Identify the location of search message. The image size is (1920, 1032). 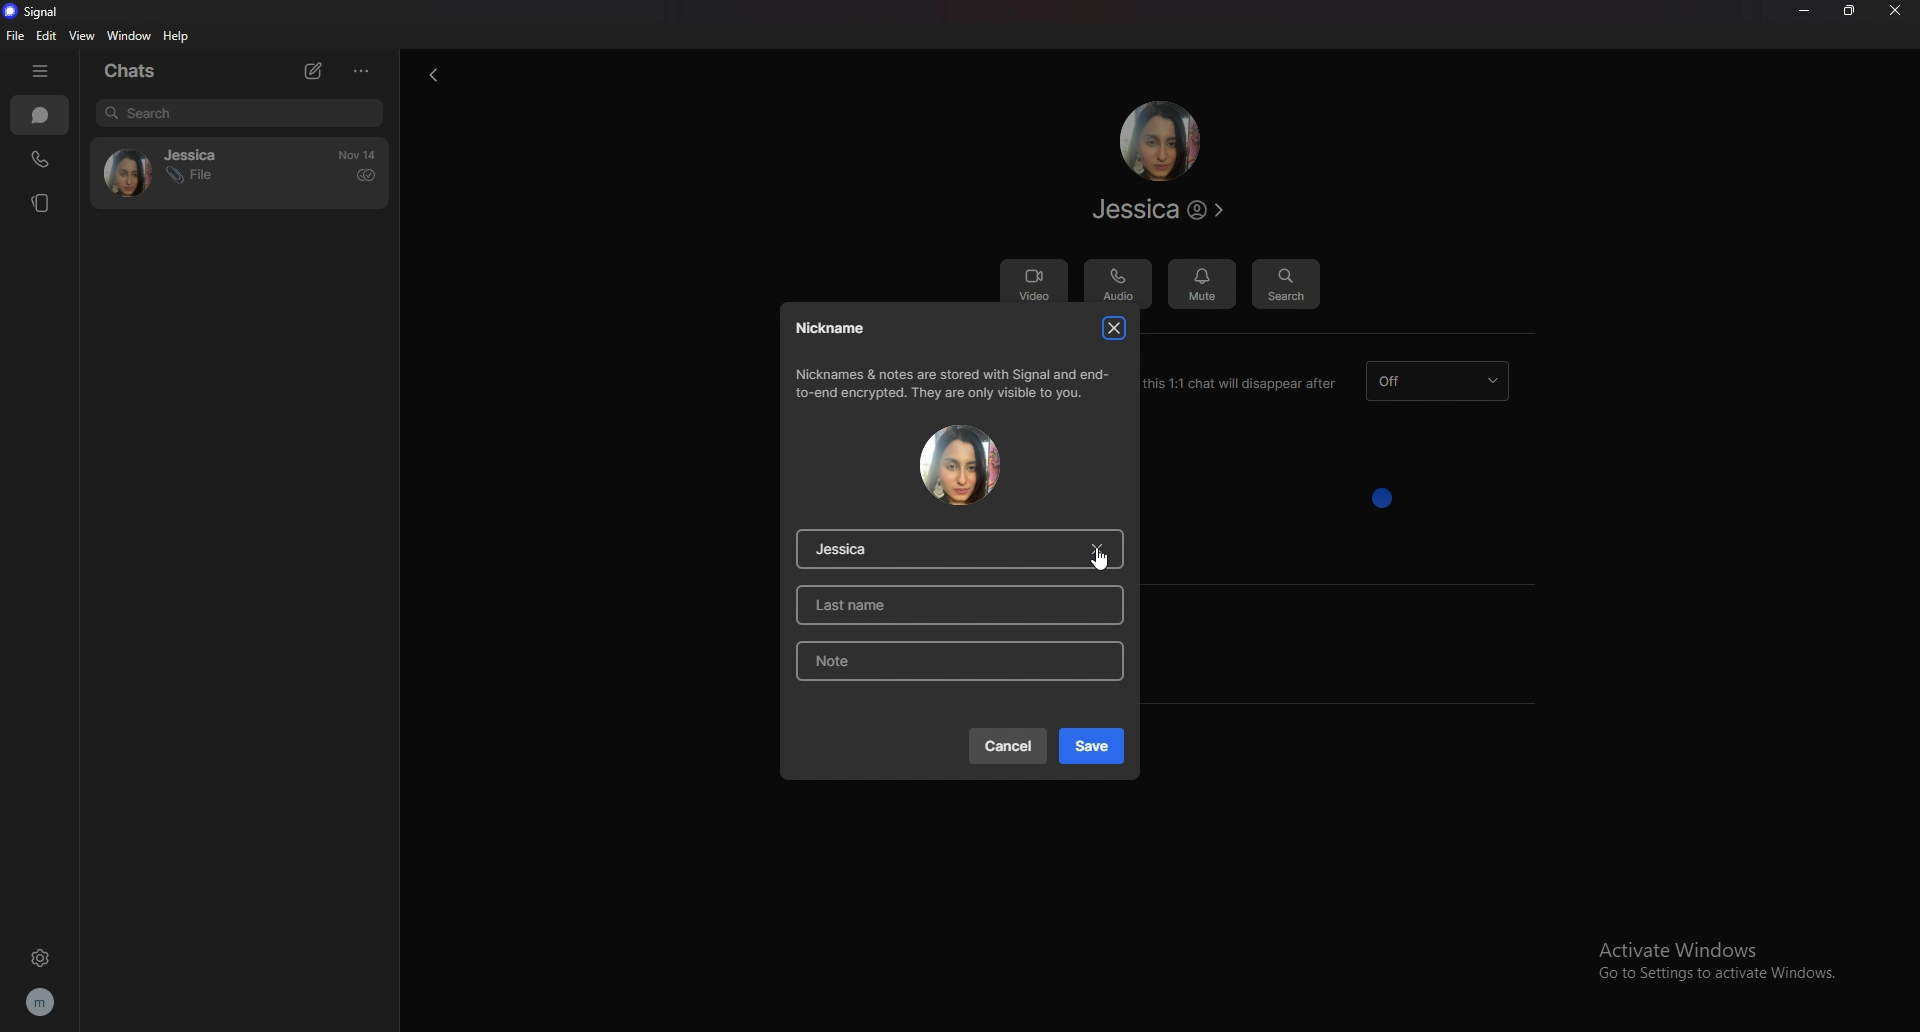
(1286, 285).